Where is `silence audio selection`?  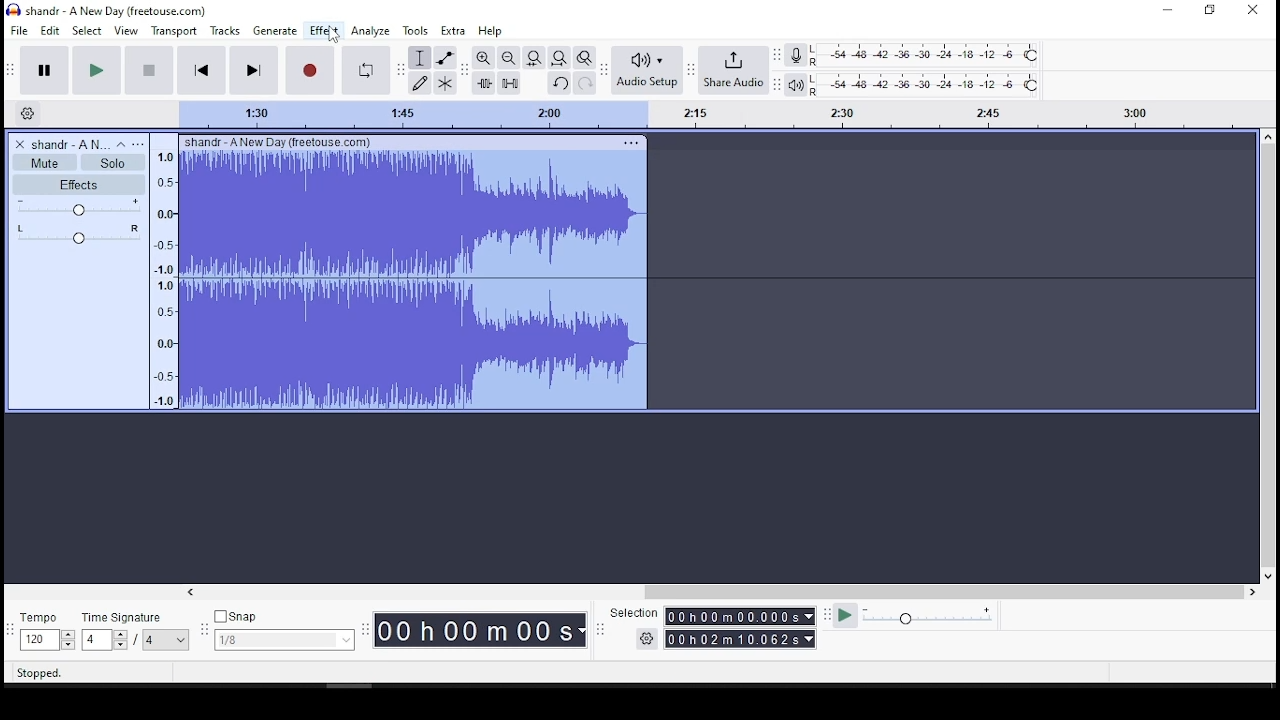 silence audio selection is located at coordinates (509, 83).